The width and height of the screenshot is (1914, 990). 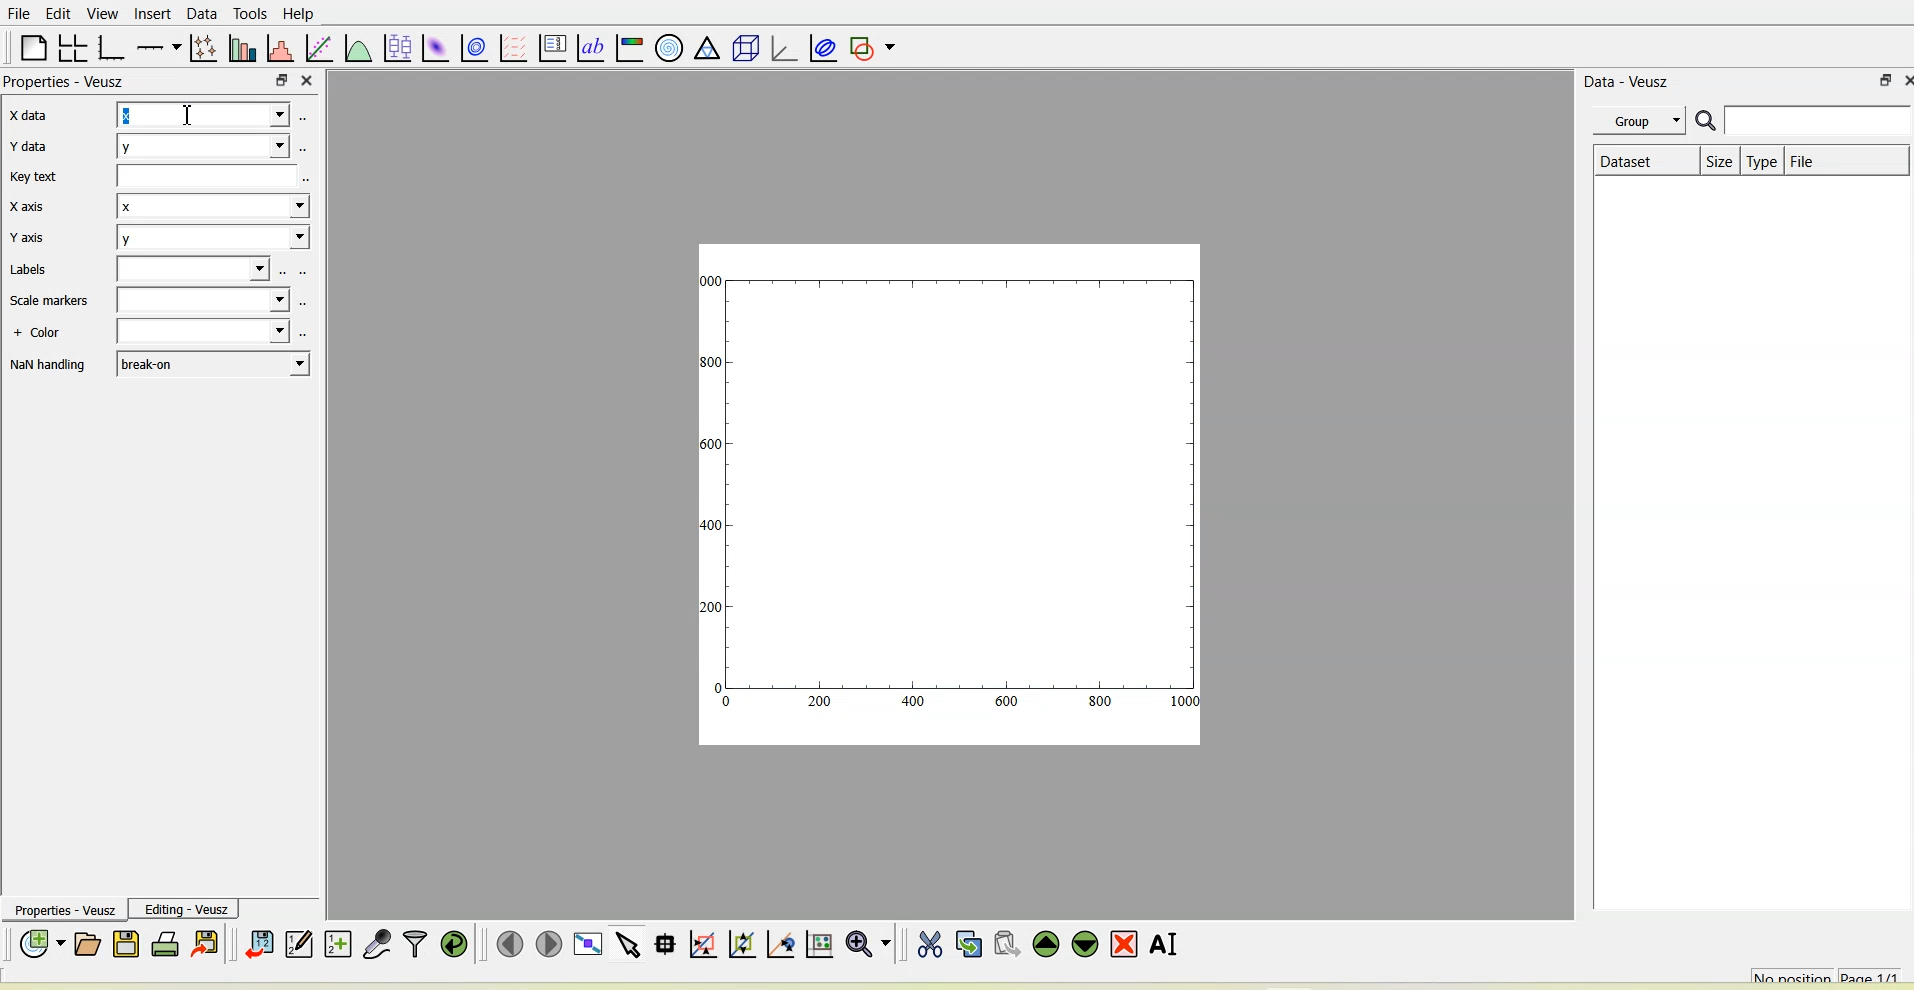 What do you see at coordinates (821, 46) in the screenshot?
I see `Plot covariance ellipses` at bounding box center [821, 46].